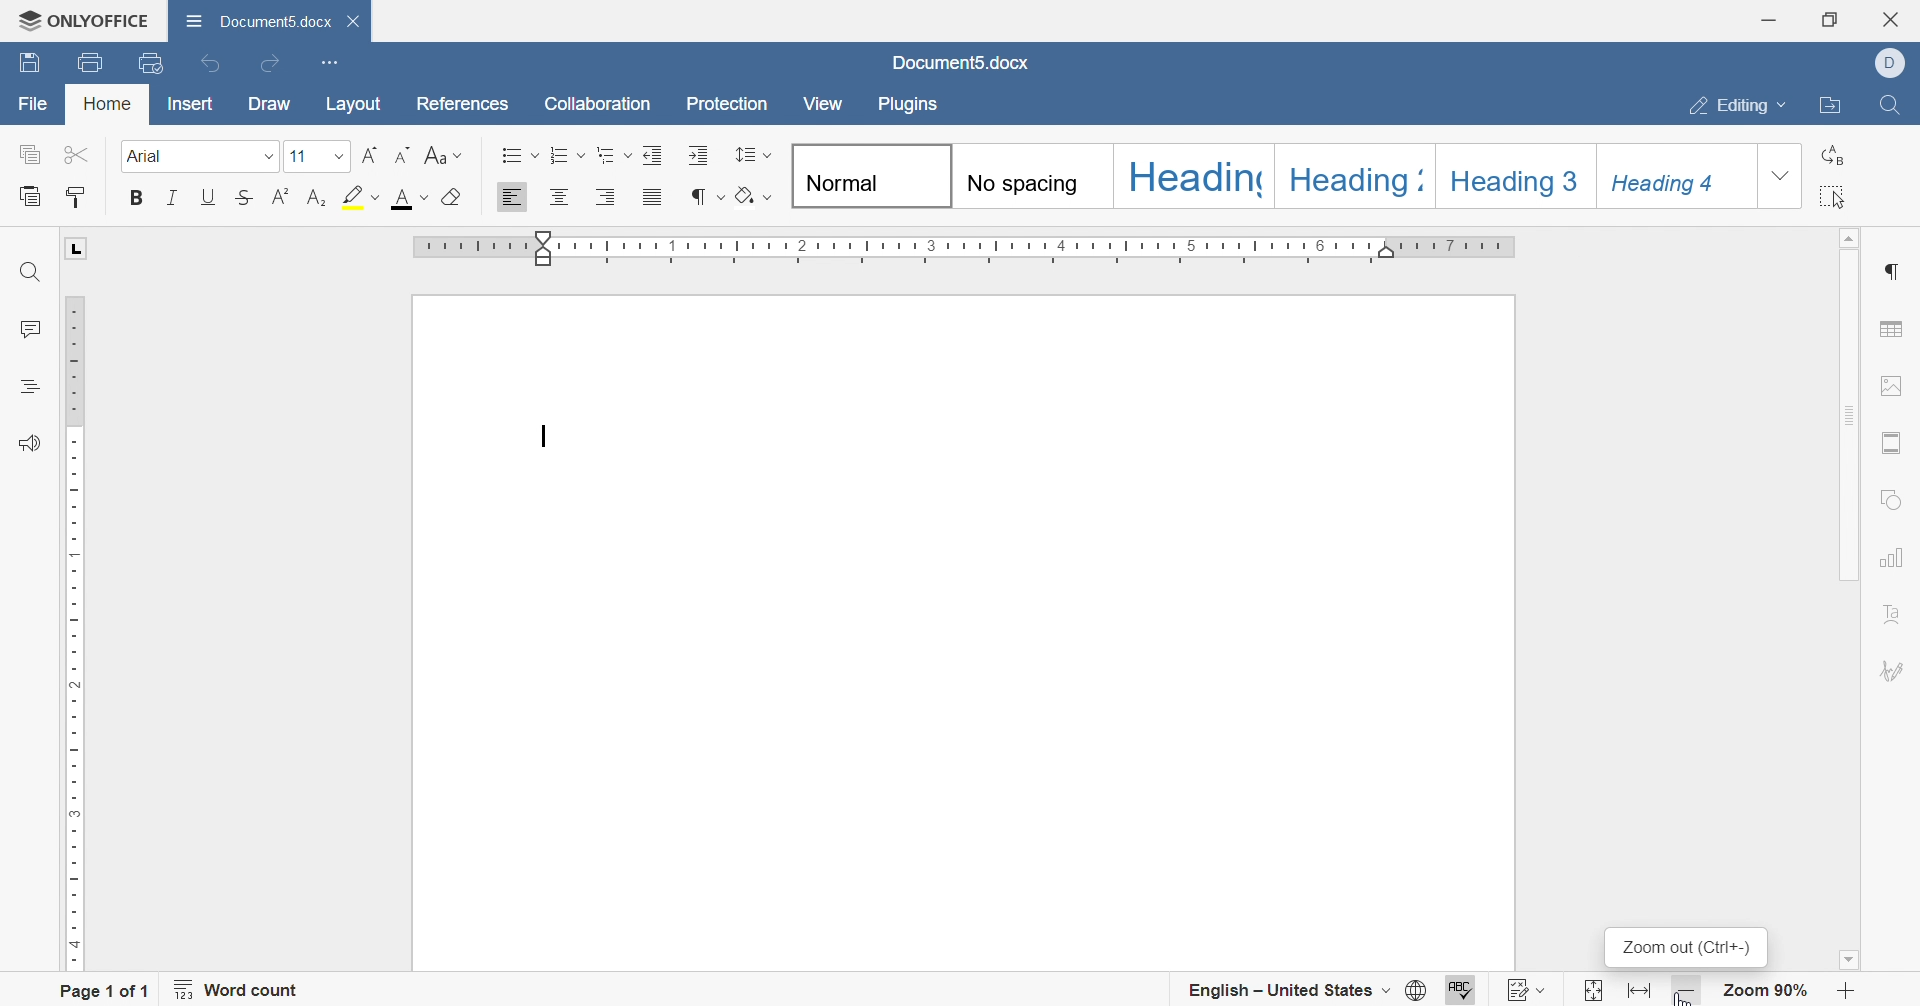 The height and width of the screenshot is (1006, 1920). I want to click on ONLYOFFICE, so click(82, 20).